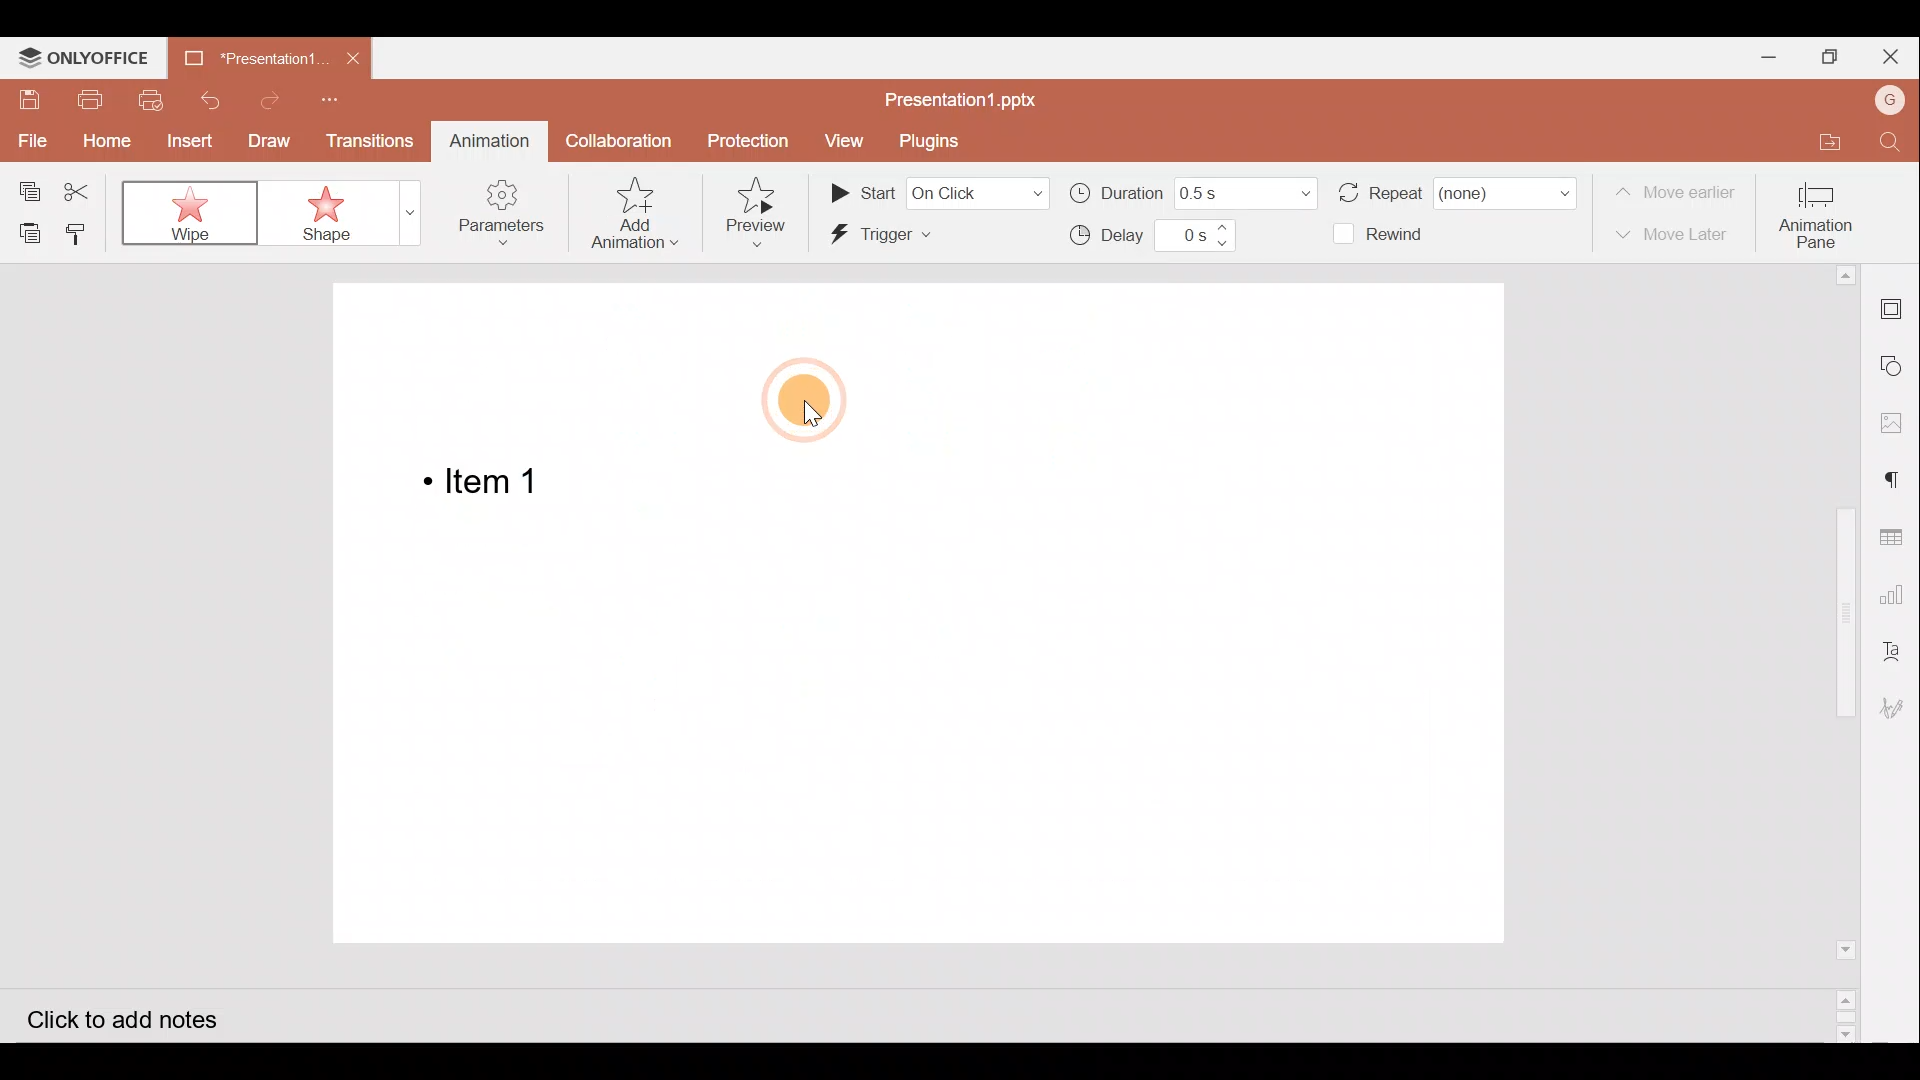 The image size is (1920, 1080). What do you see at coordinates (1897, 363) in the screenshot?
I see `Shapes settings` at bounding box center [1897, 363].